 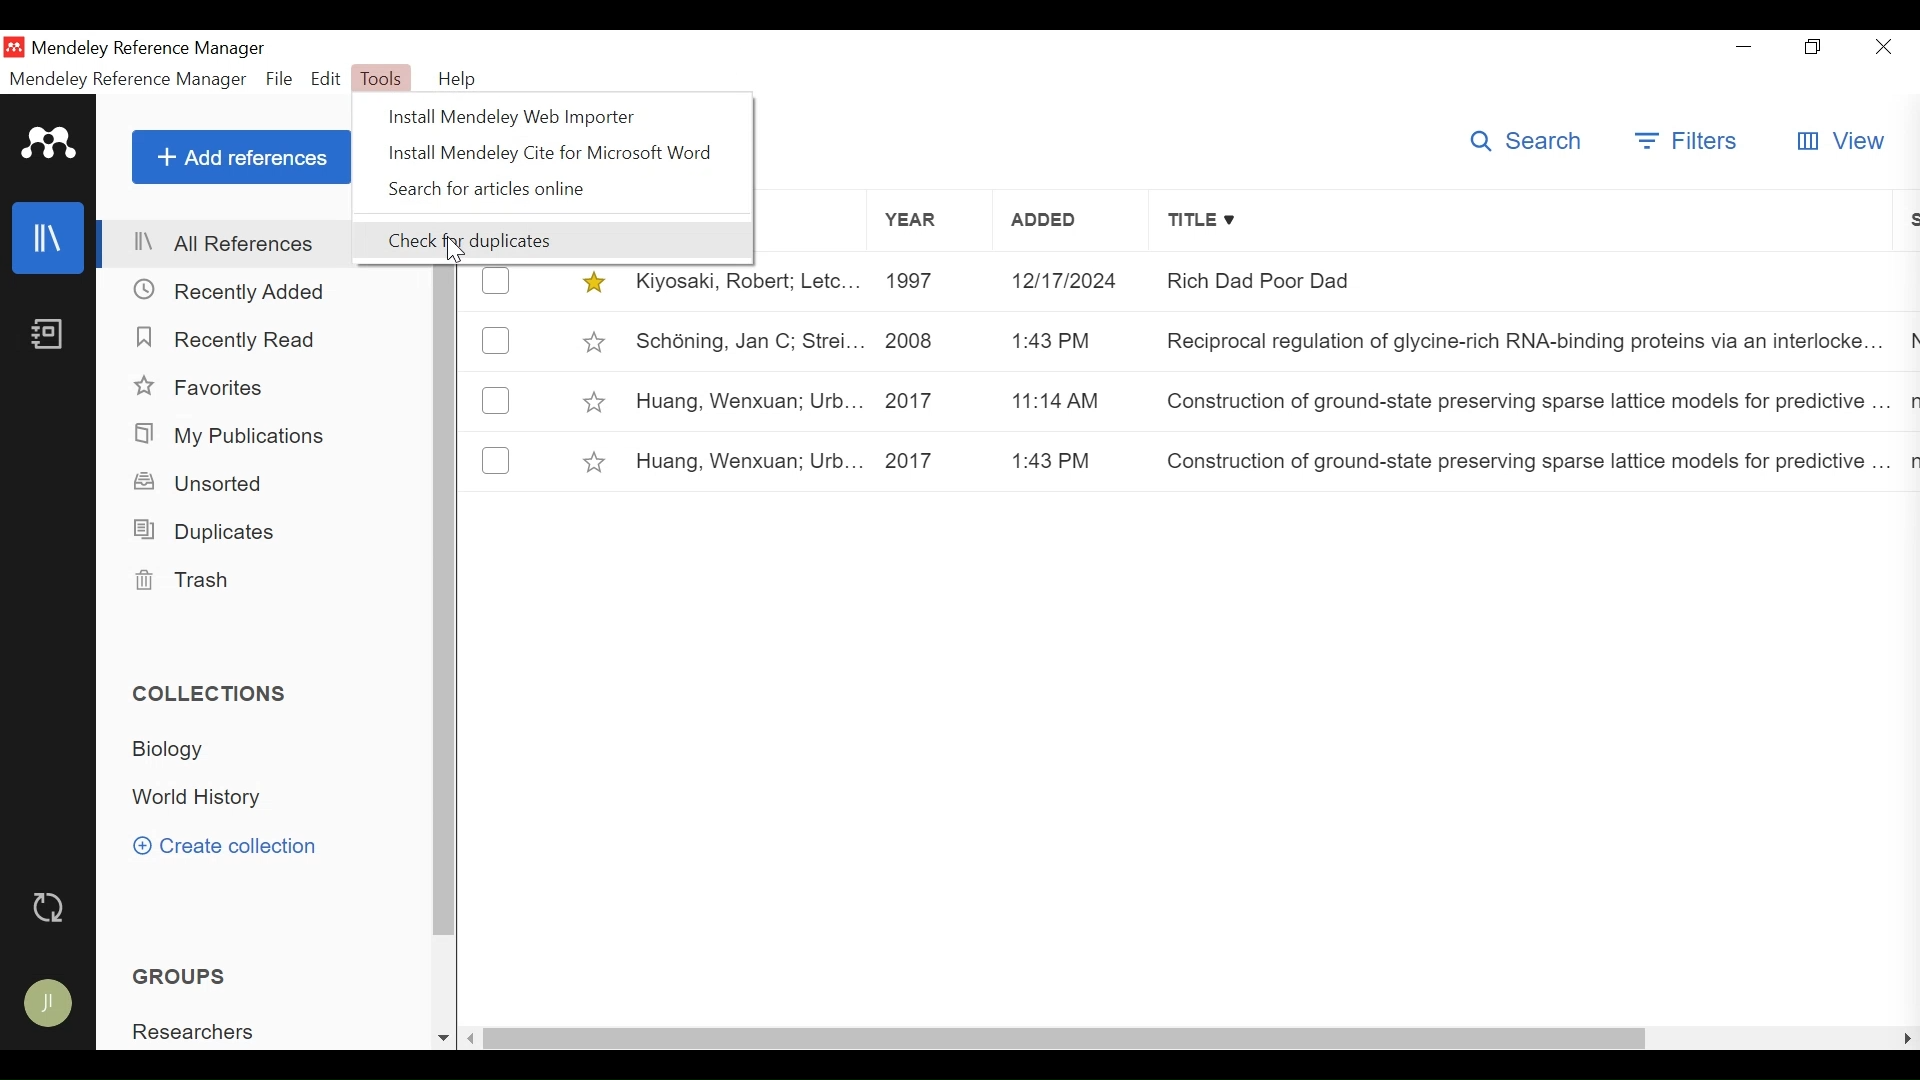 What do you see at coordinates (495, 399) in the screenshot?
I see `(un)select` at bounding box center [495, 399].